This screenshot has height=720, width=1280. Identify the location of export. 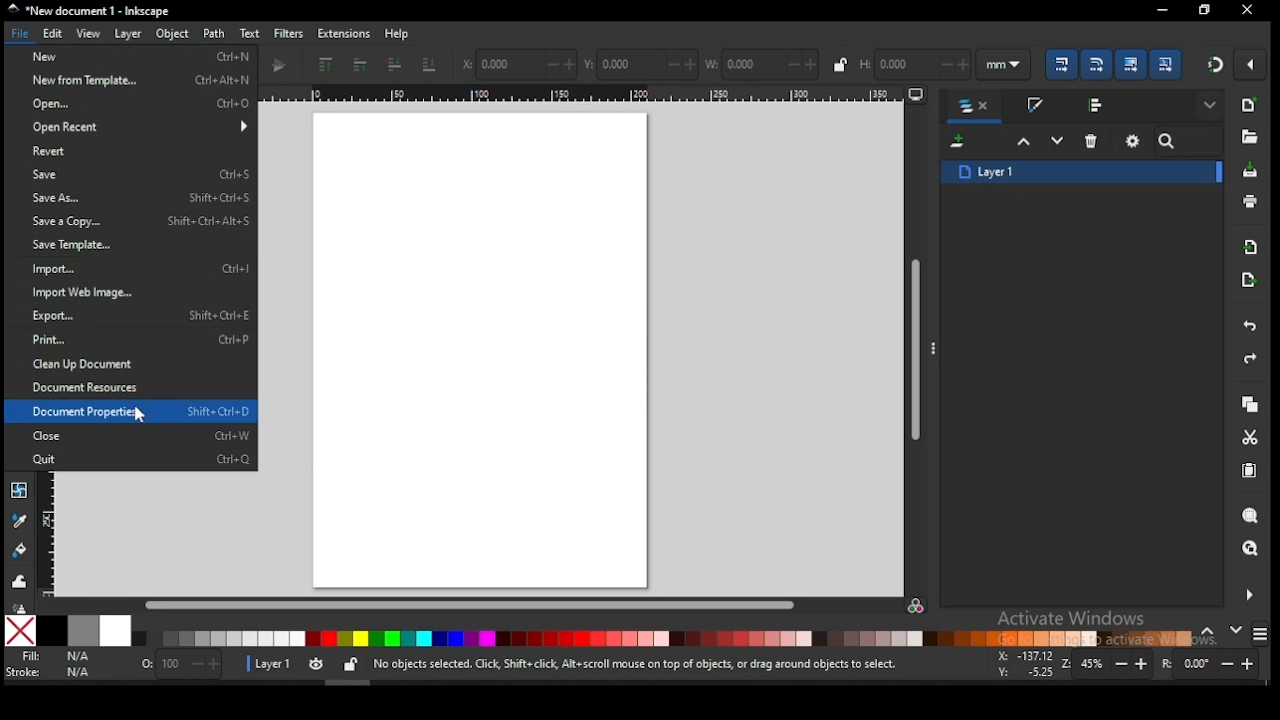
(141, 317).